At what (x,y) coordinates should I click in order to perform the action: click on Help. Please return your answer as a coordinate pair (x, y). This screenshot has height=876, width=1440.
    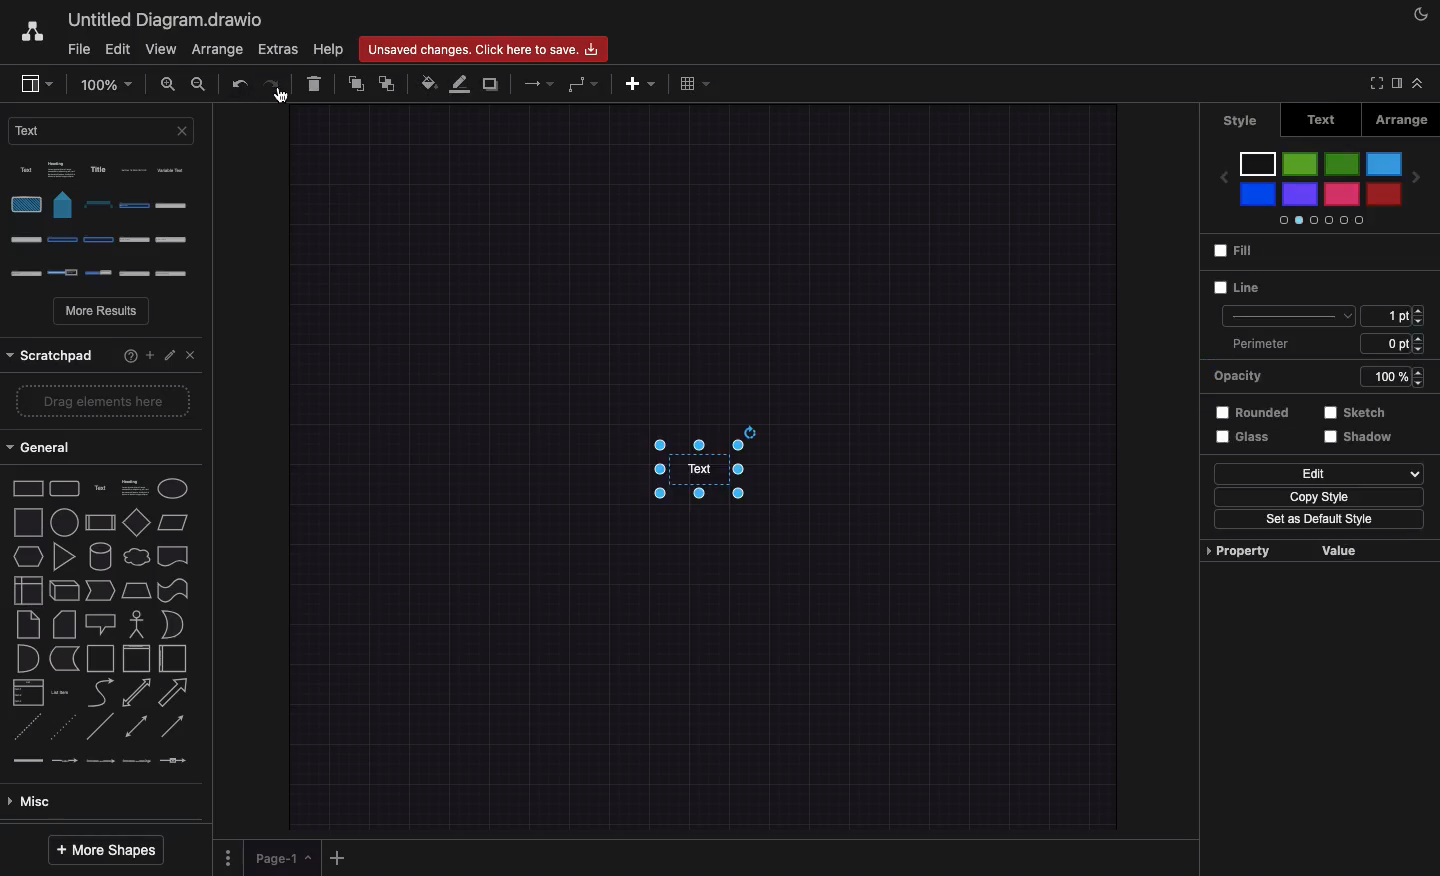
    Looking at the image, I should click on (329, 49).